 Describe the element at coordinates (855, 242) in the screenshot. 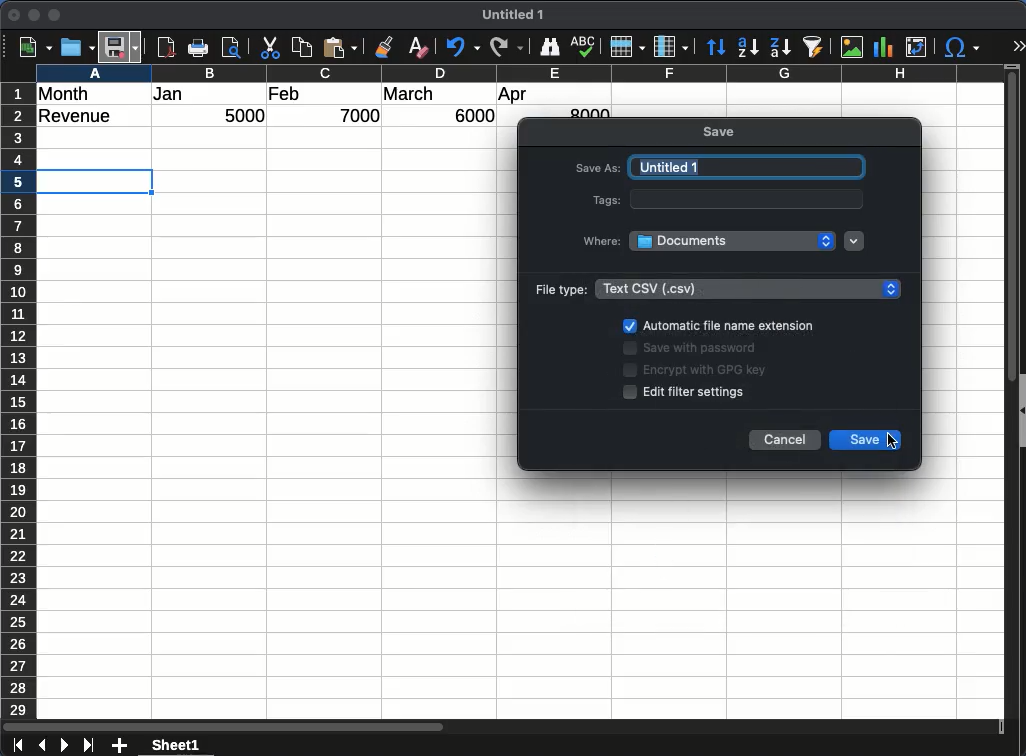

I see `dropdown` at that location.